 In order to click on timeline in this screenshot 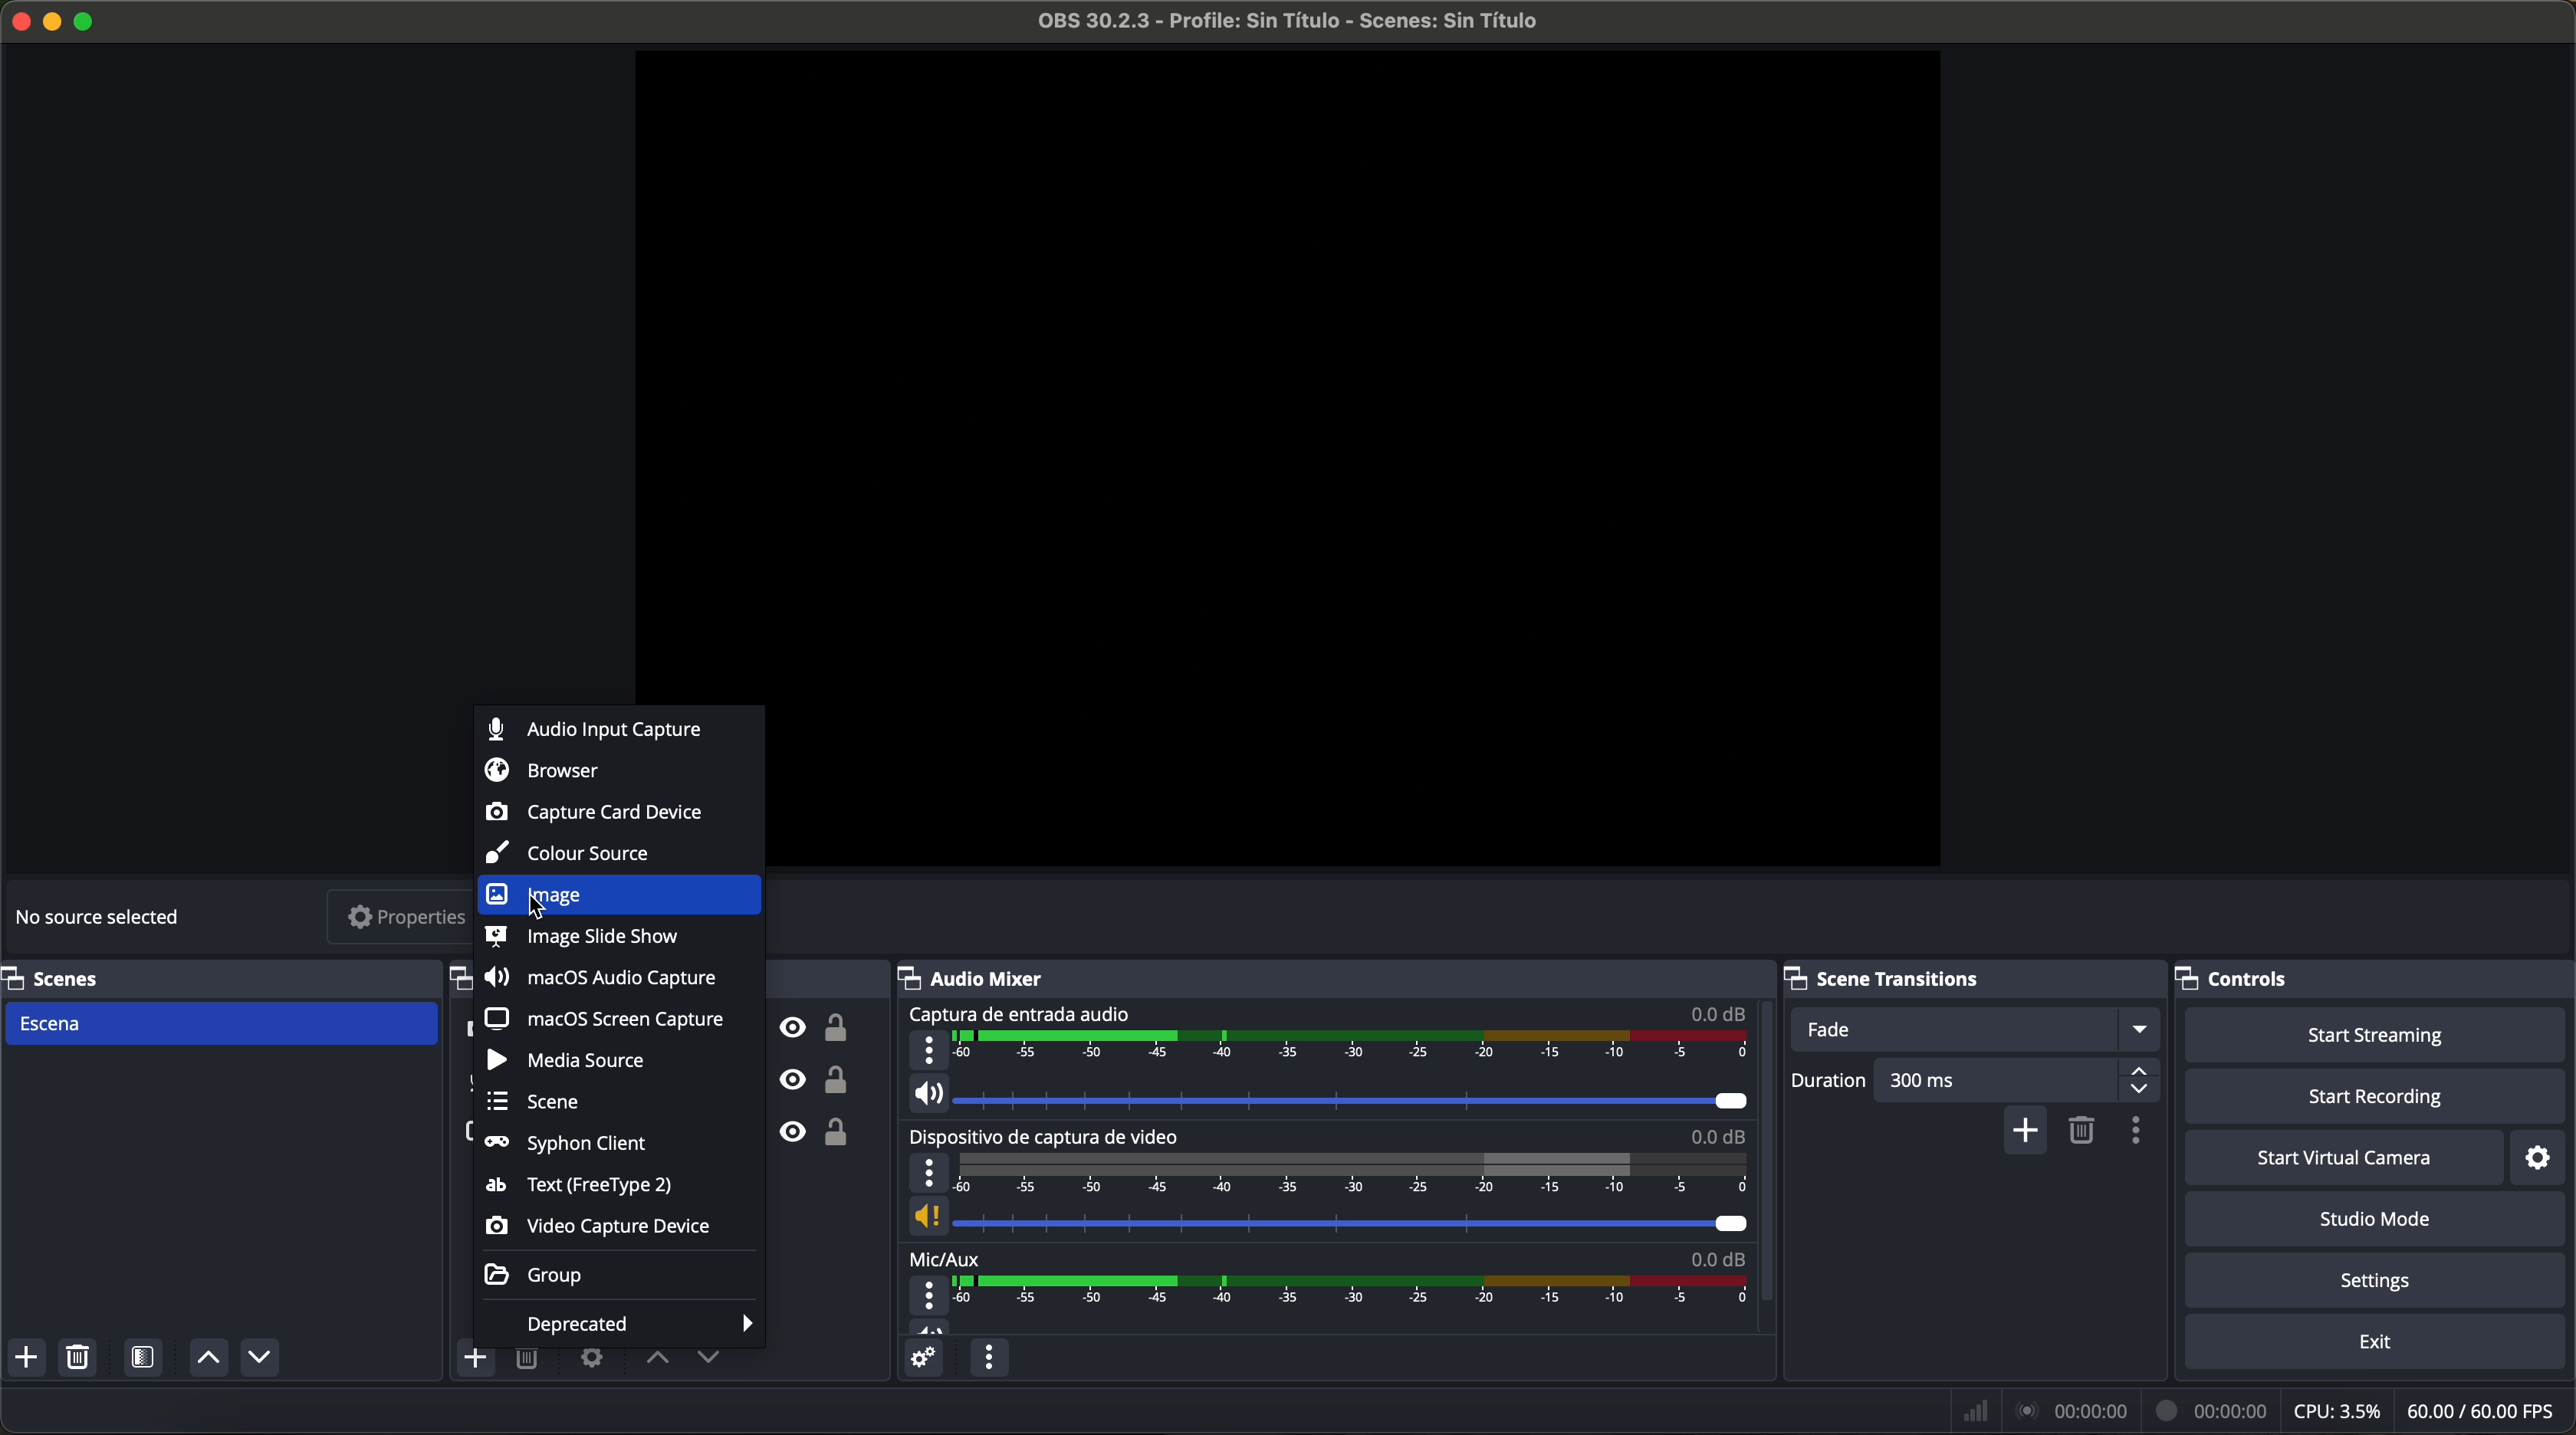, I will do `click(1354, 1048)`.